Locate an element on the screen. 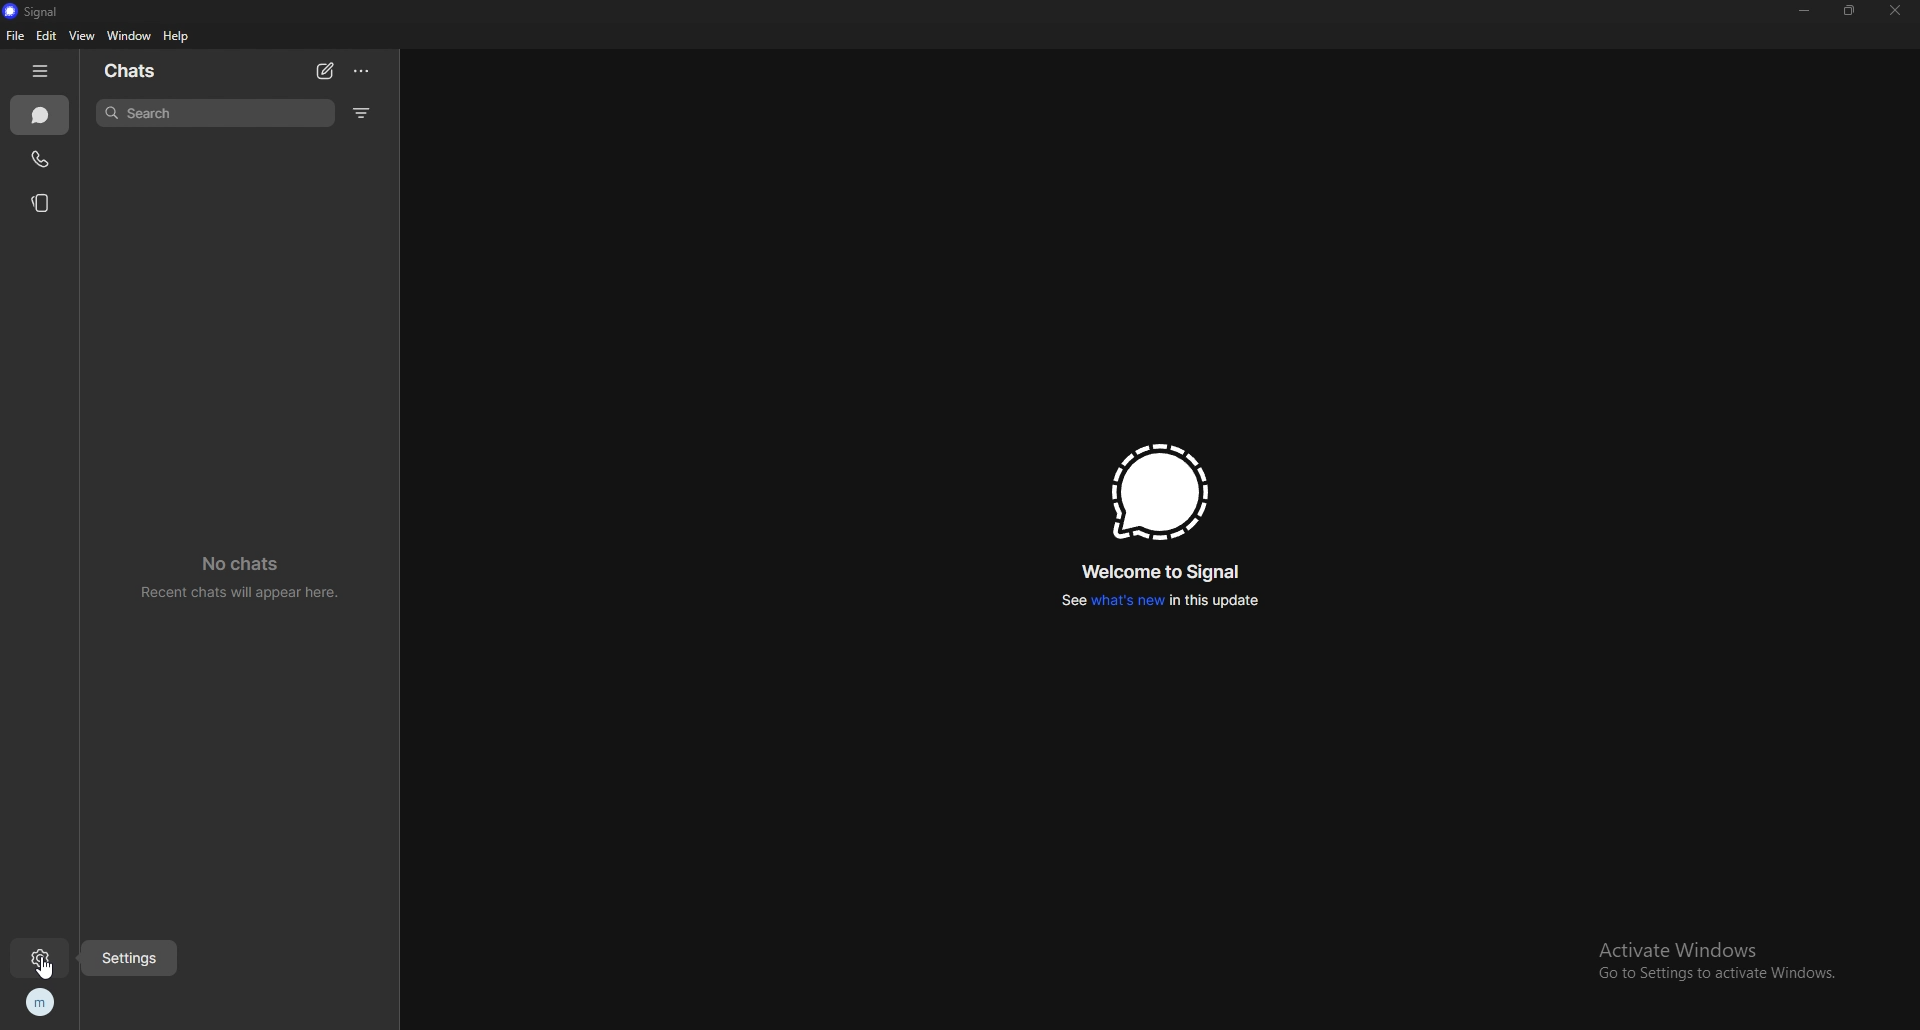 This screenshot has width=1920, height=1030. window is located at coordinates (130, 36).